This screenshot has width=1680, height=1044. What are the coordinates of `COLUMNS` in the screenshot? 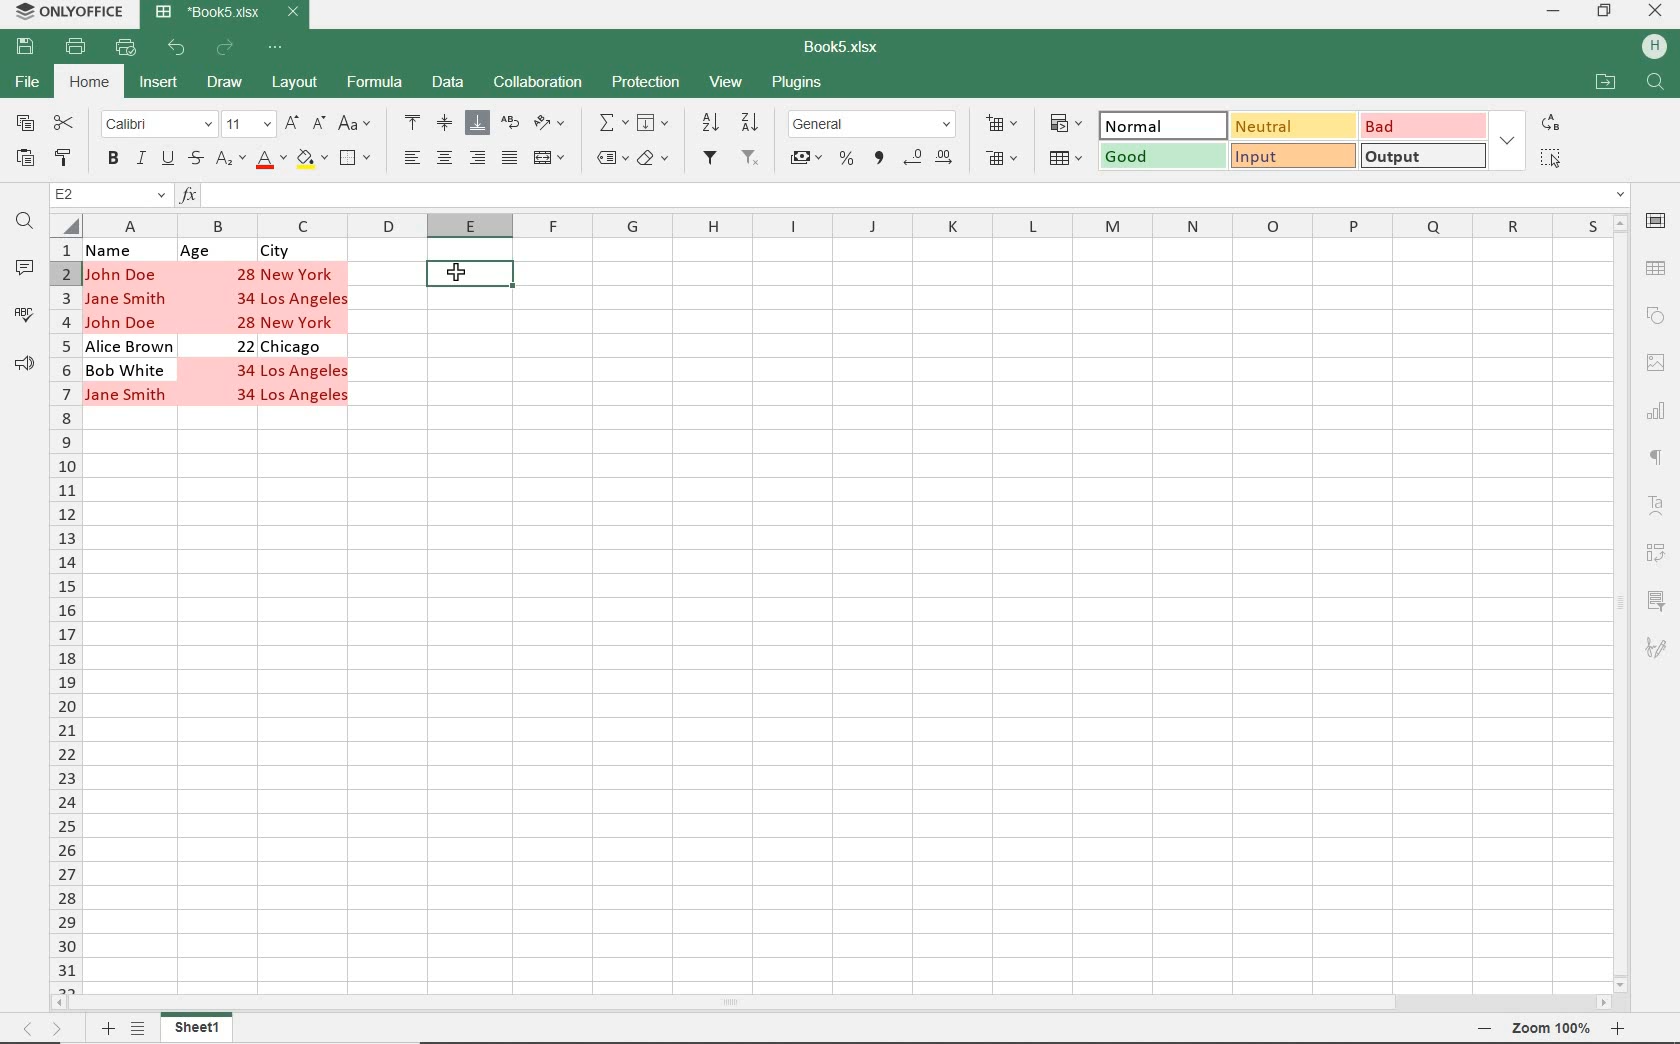 It's located at (845, 225).